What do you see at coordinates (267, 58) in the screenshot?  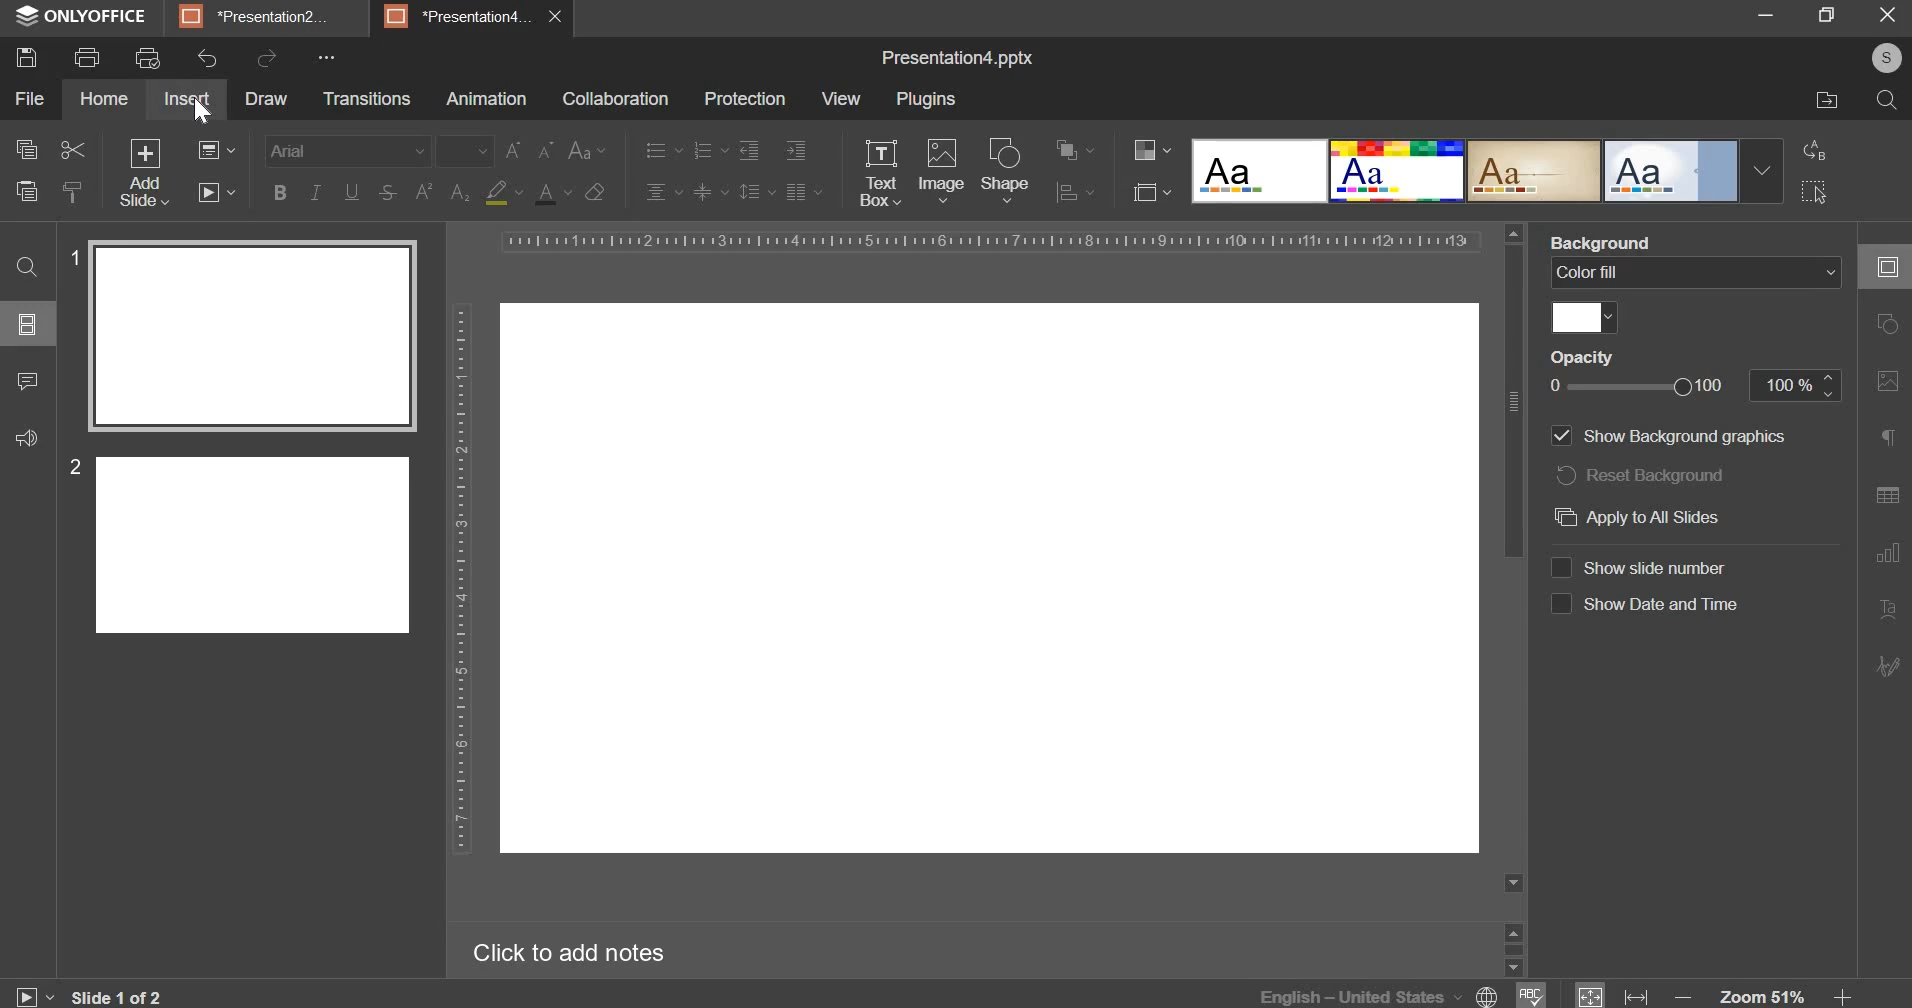 I see `redo` at bounding box center [267, 58].